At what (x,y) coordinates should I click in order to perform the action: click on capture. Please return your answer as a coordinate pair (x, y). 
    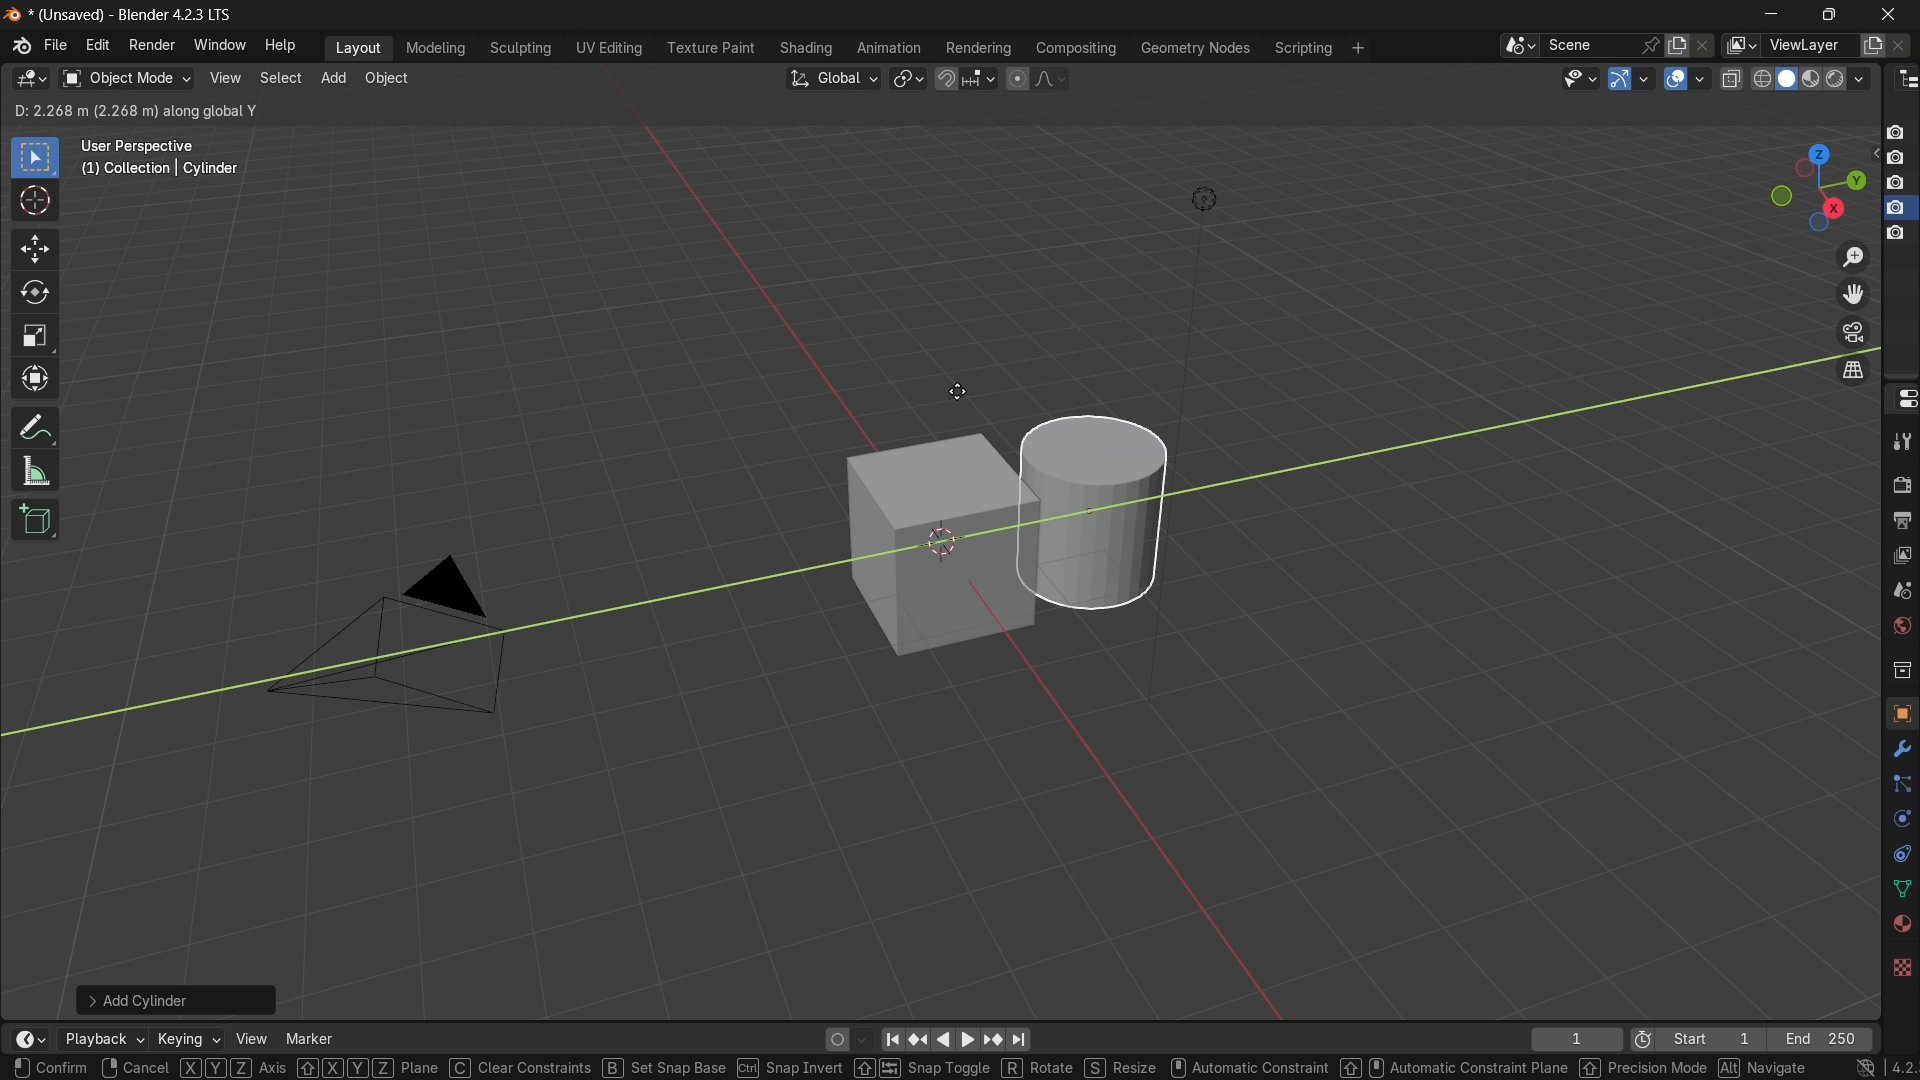
    Looking at the image, I should click on (1901, 131).